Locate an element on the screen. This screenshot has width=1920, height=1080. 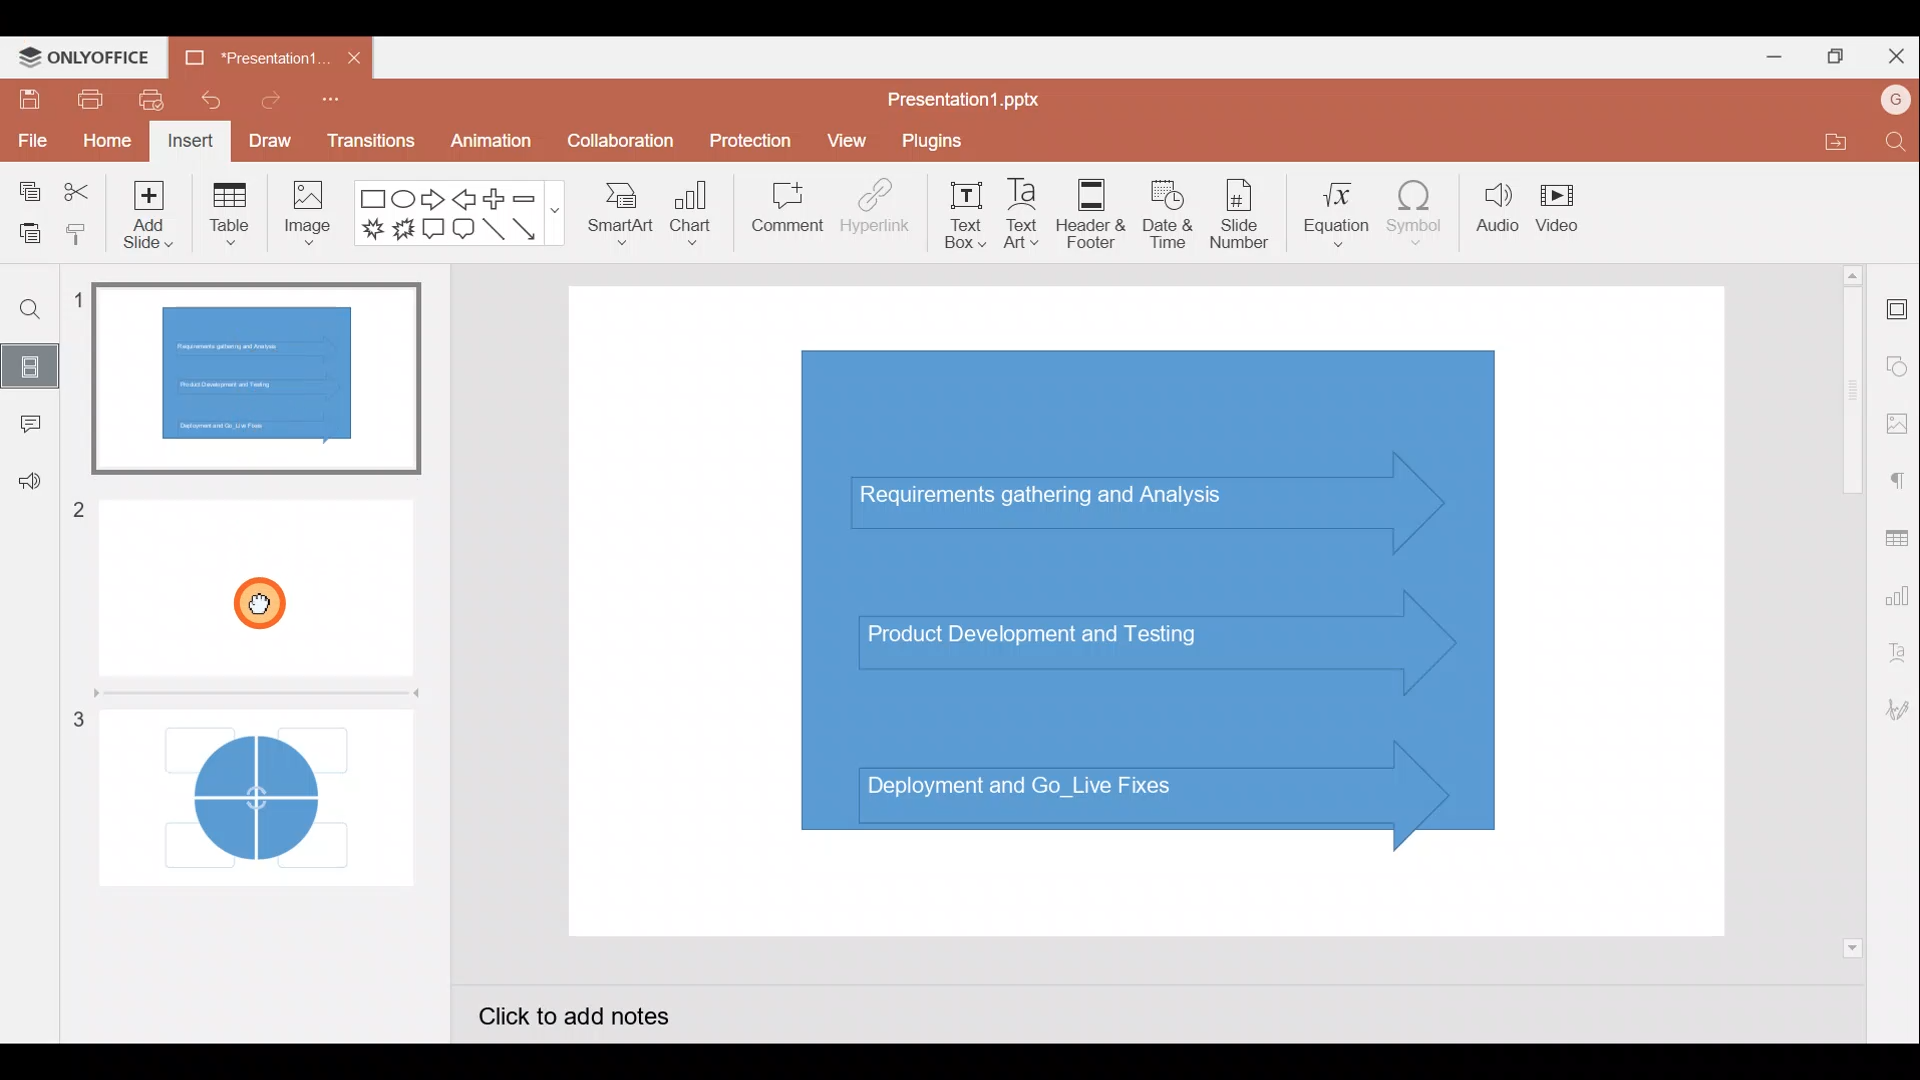
Protection is located at coordinates (746, 136).